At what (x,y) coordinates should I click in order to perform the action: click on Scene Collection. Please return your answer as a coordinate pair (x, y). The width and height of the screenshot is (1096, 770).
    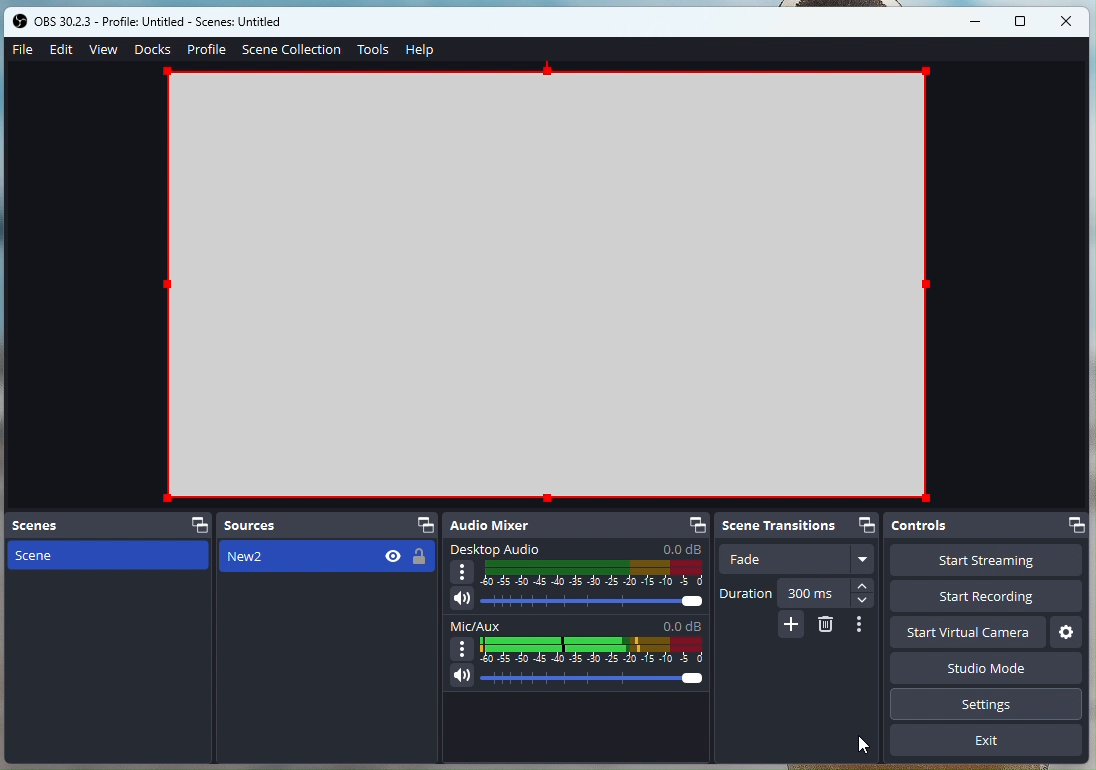
    Looking at the image, I should click on (292, 49).